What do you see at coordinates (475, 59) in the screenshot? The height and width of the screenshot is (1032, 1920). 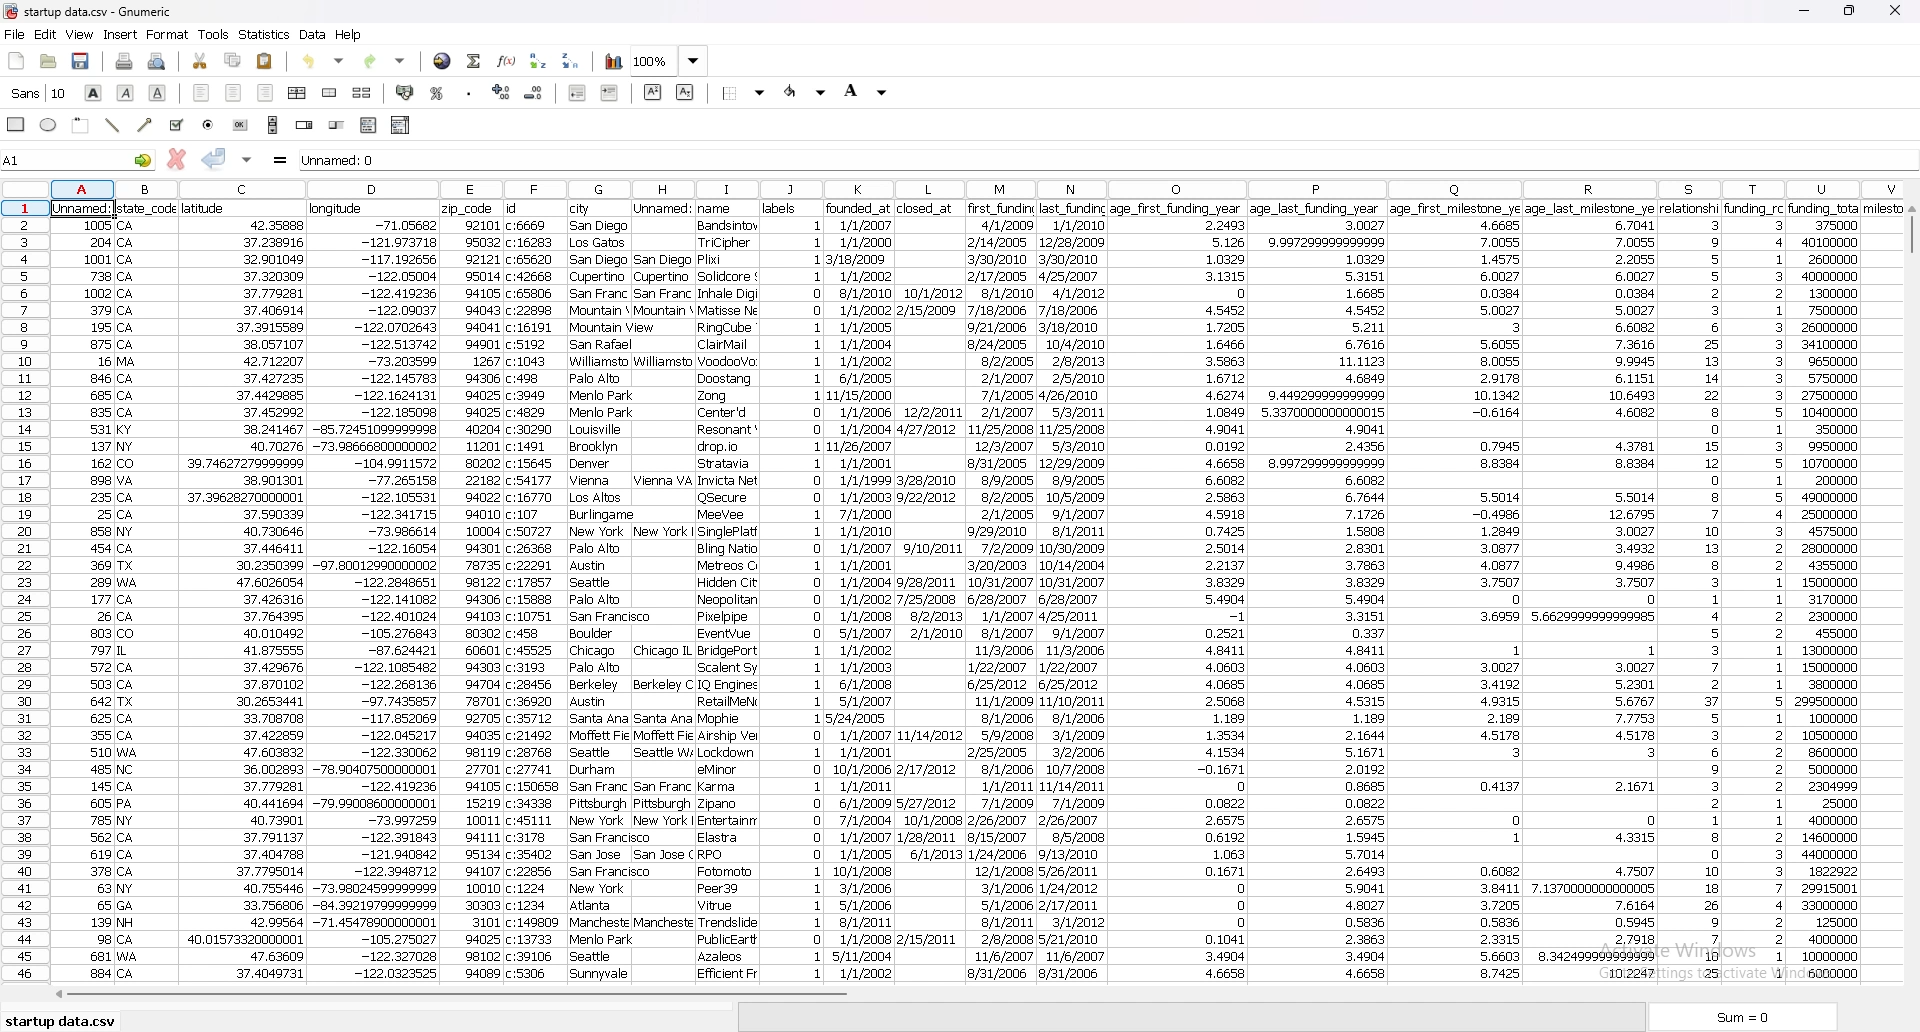 I see `summation` at bounding box center [475, 59].